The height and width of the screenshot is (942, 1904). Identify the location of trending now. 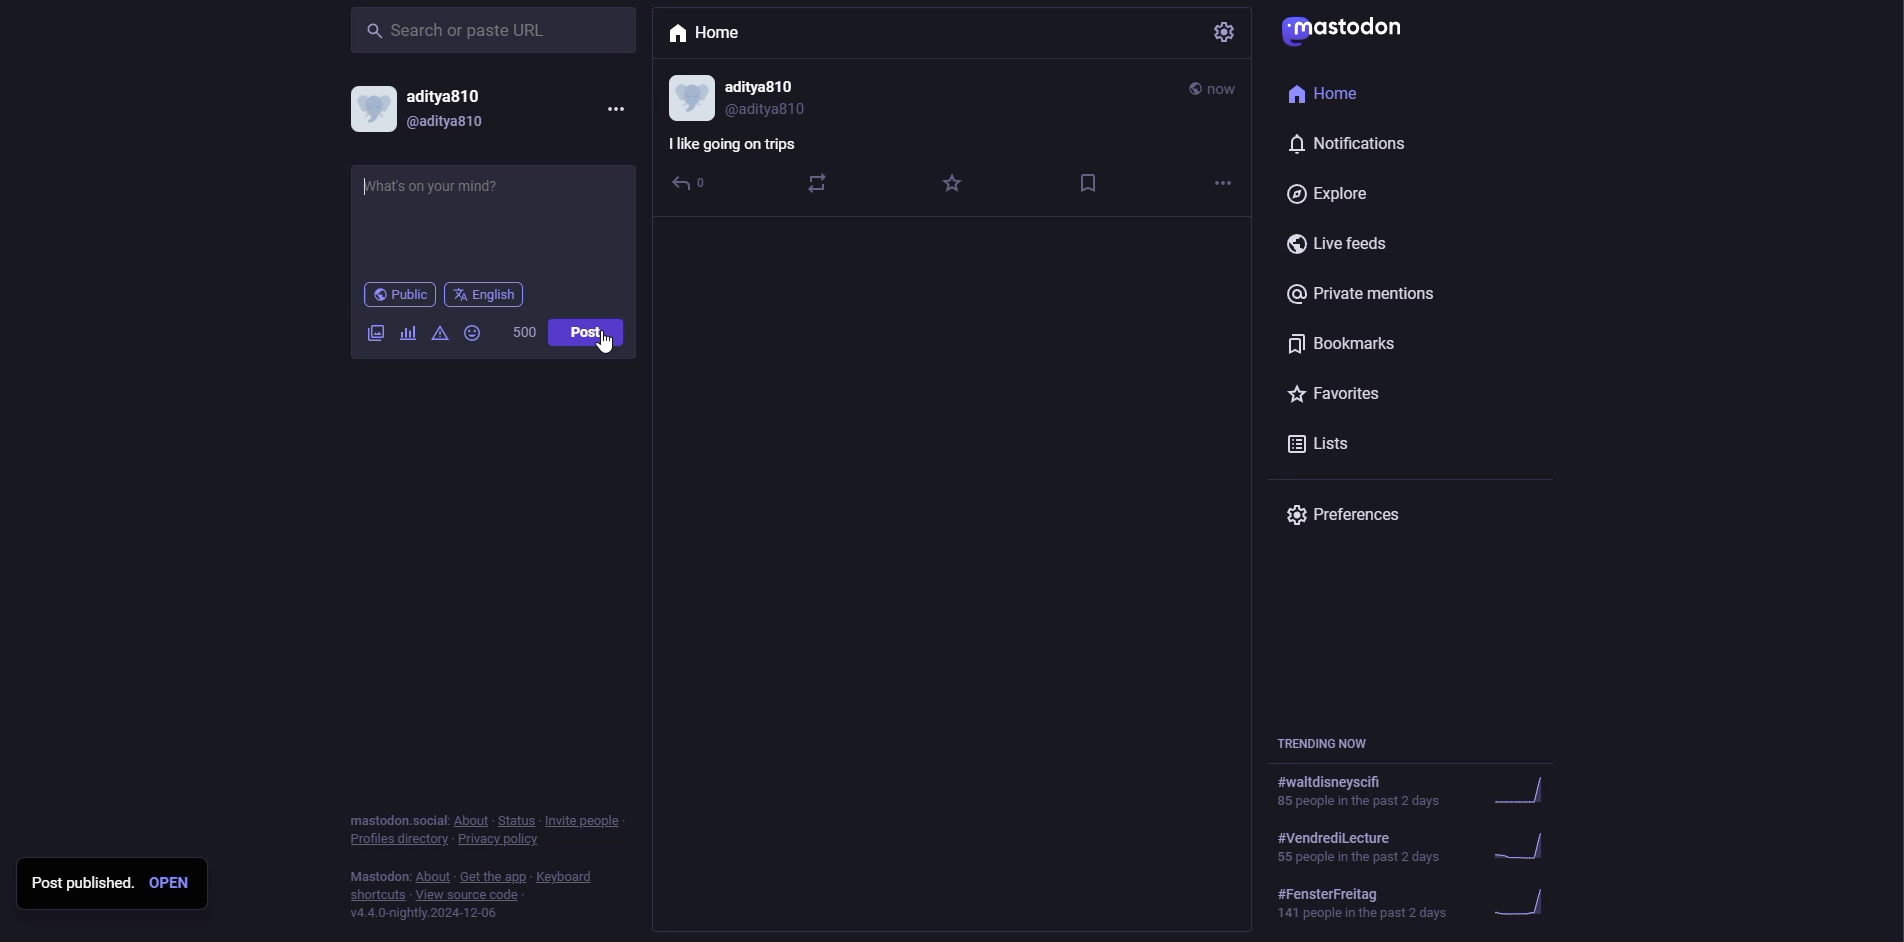
(1330, 741).